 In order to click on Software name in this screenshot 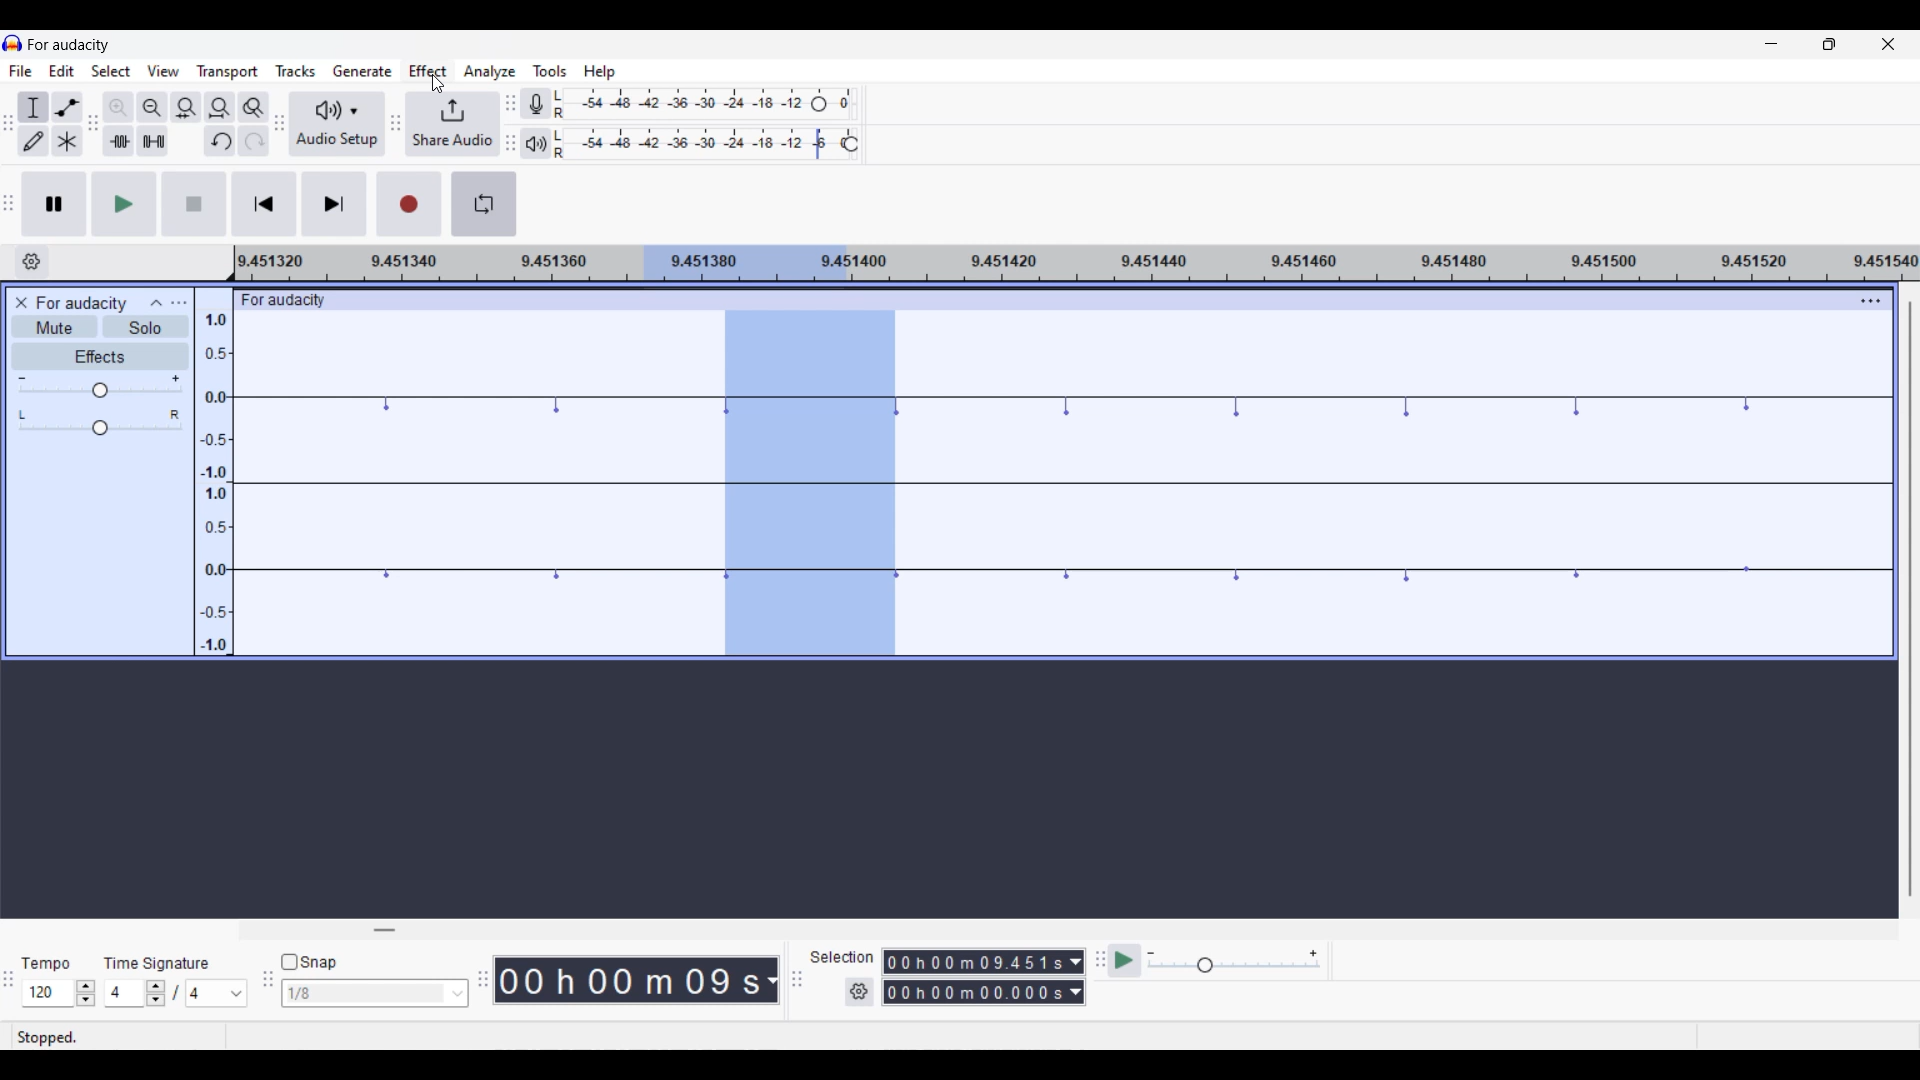, I will do `click(69, 45)`.